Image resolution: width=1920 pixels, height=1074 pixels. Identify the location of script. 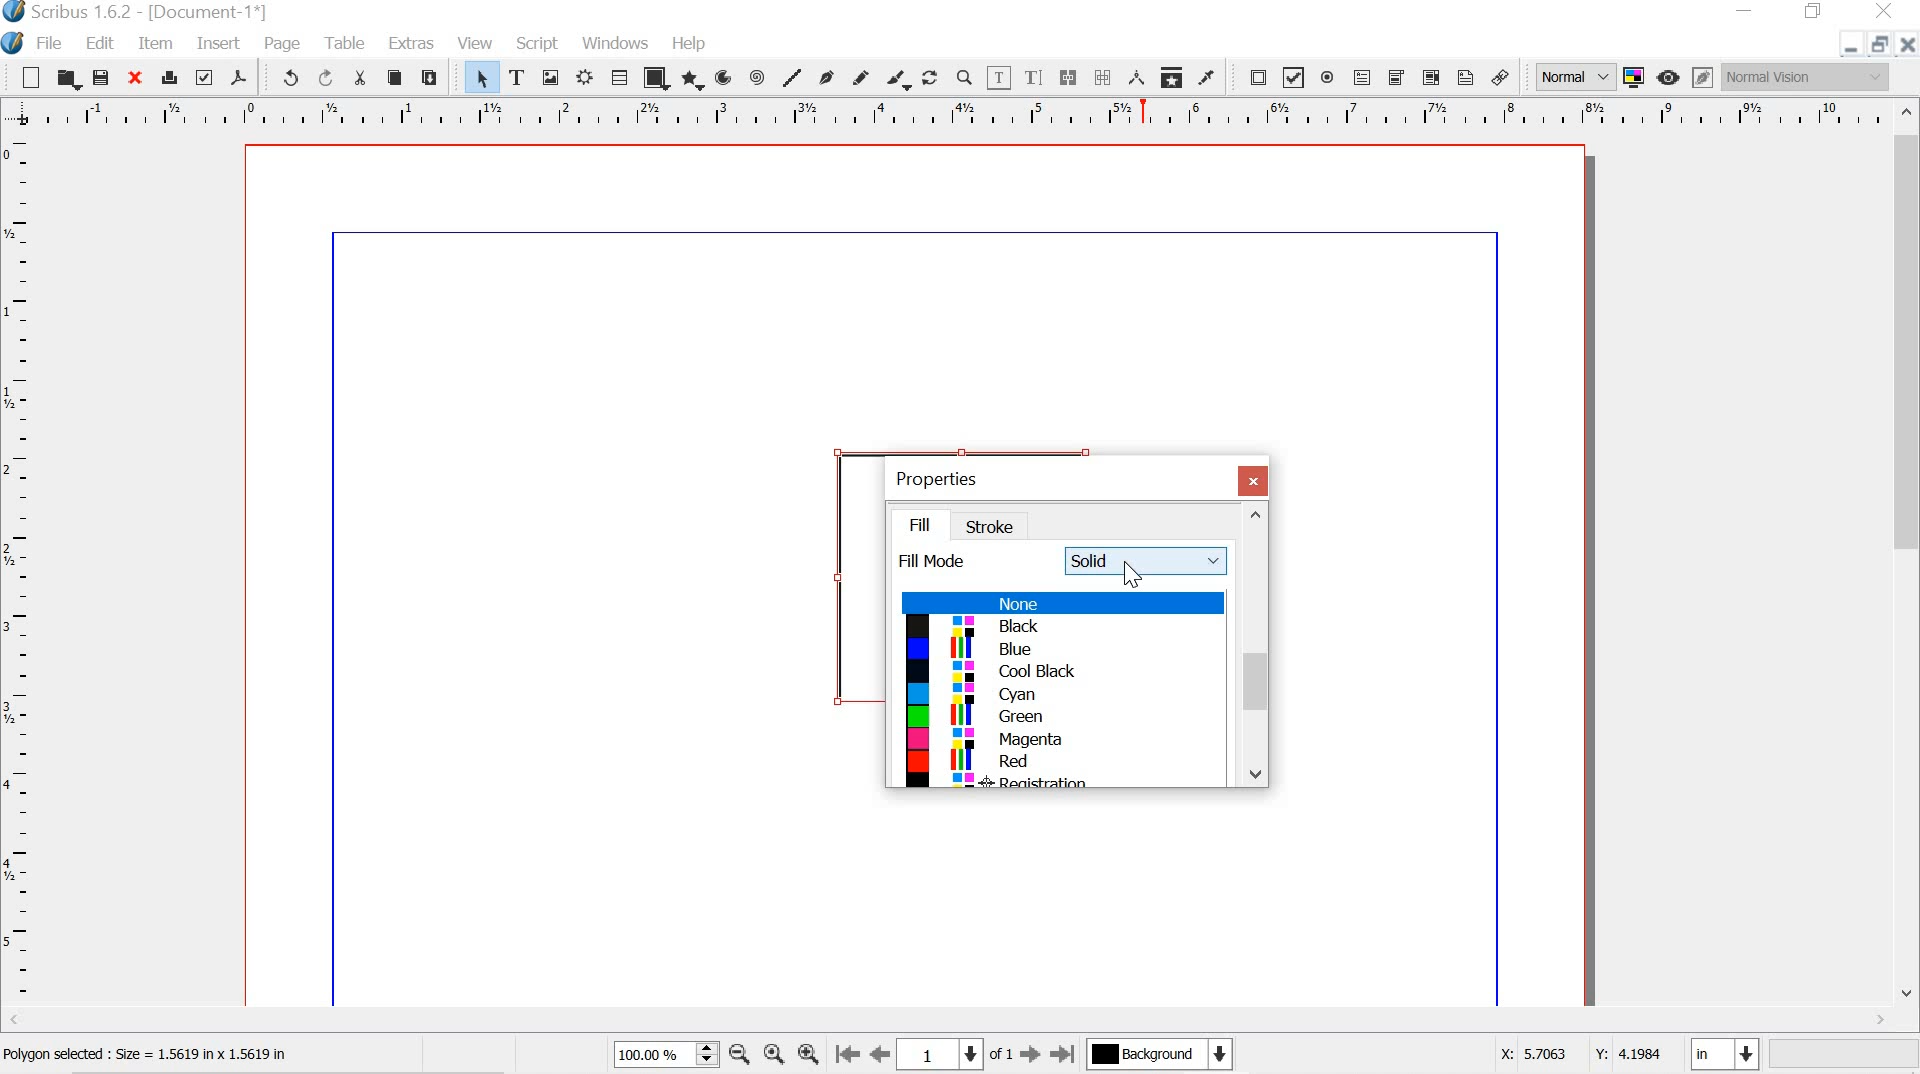
(538, 41).